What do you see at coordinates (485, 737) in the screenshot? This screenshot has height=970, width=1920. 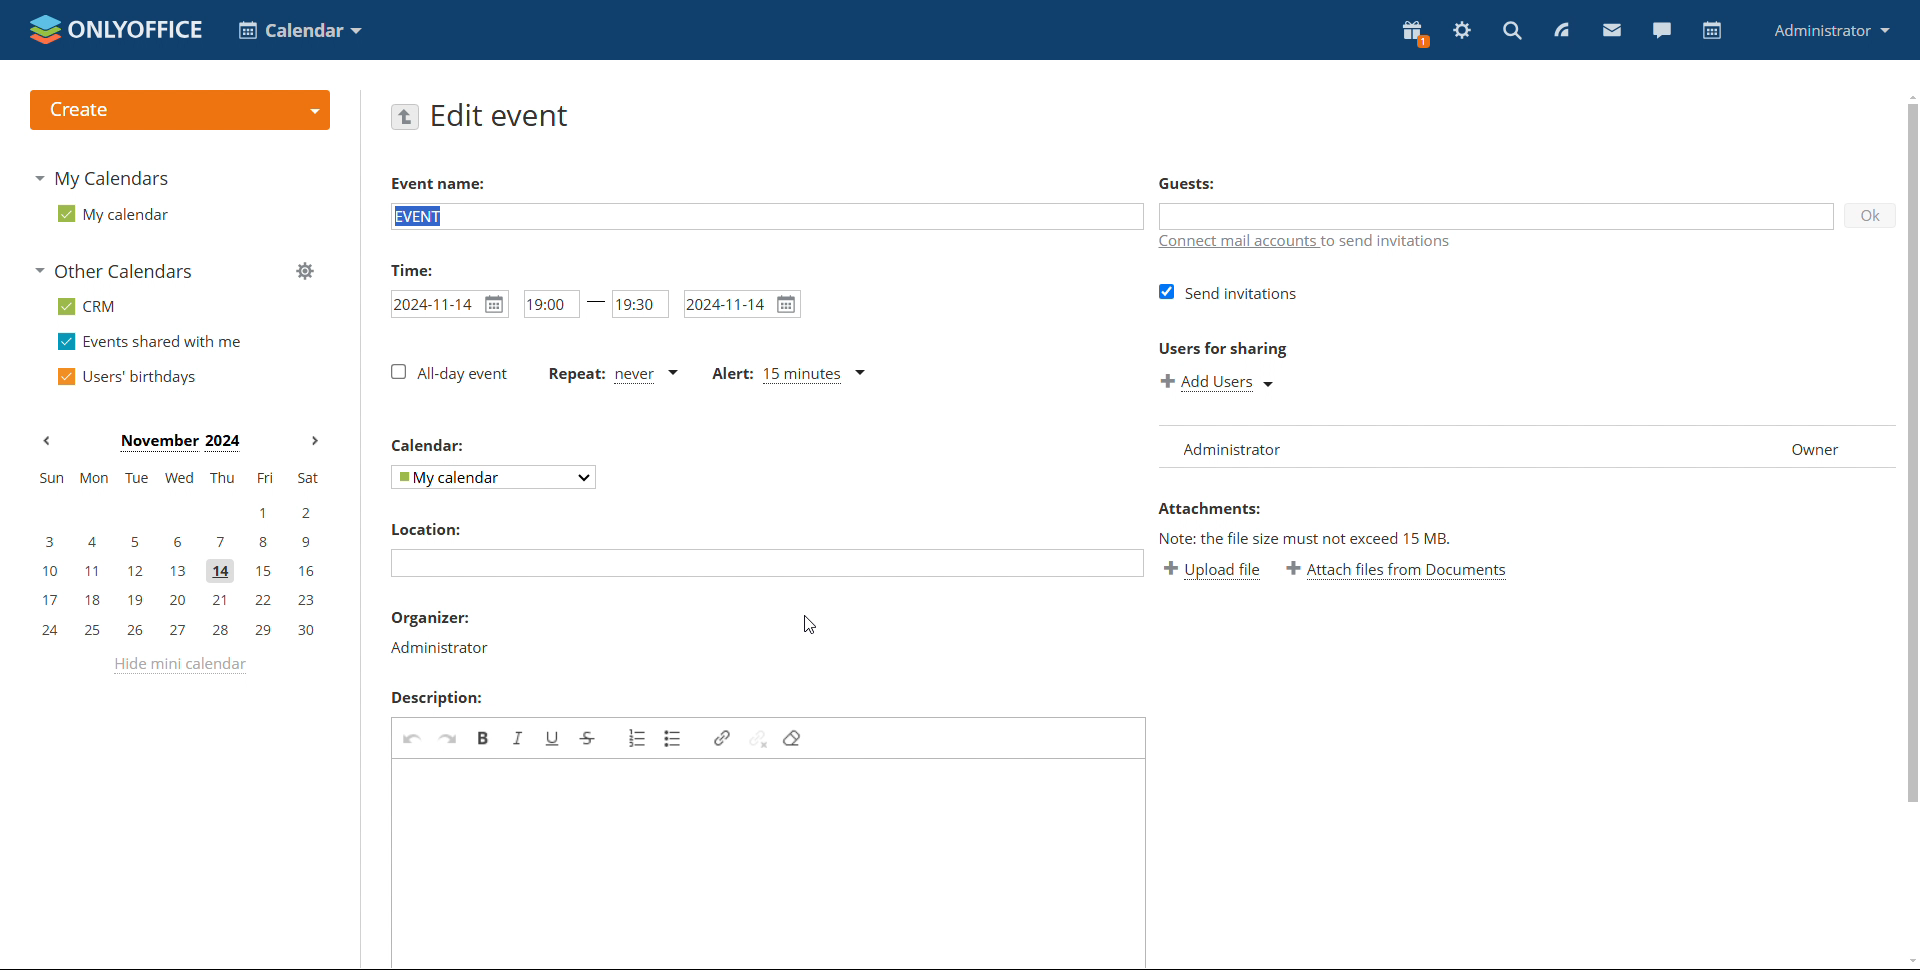 I see `bold` at bounding box center [485, 737].